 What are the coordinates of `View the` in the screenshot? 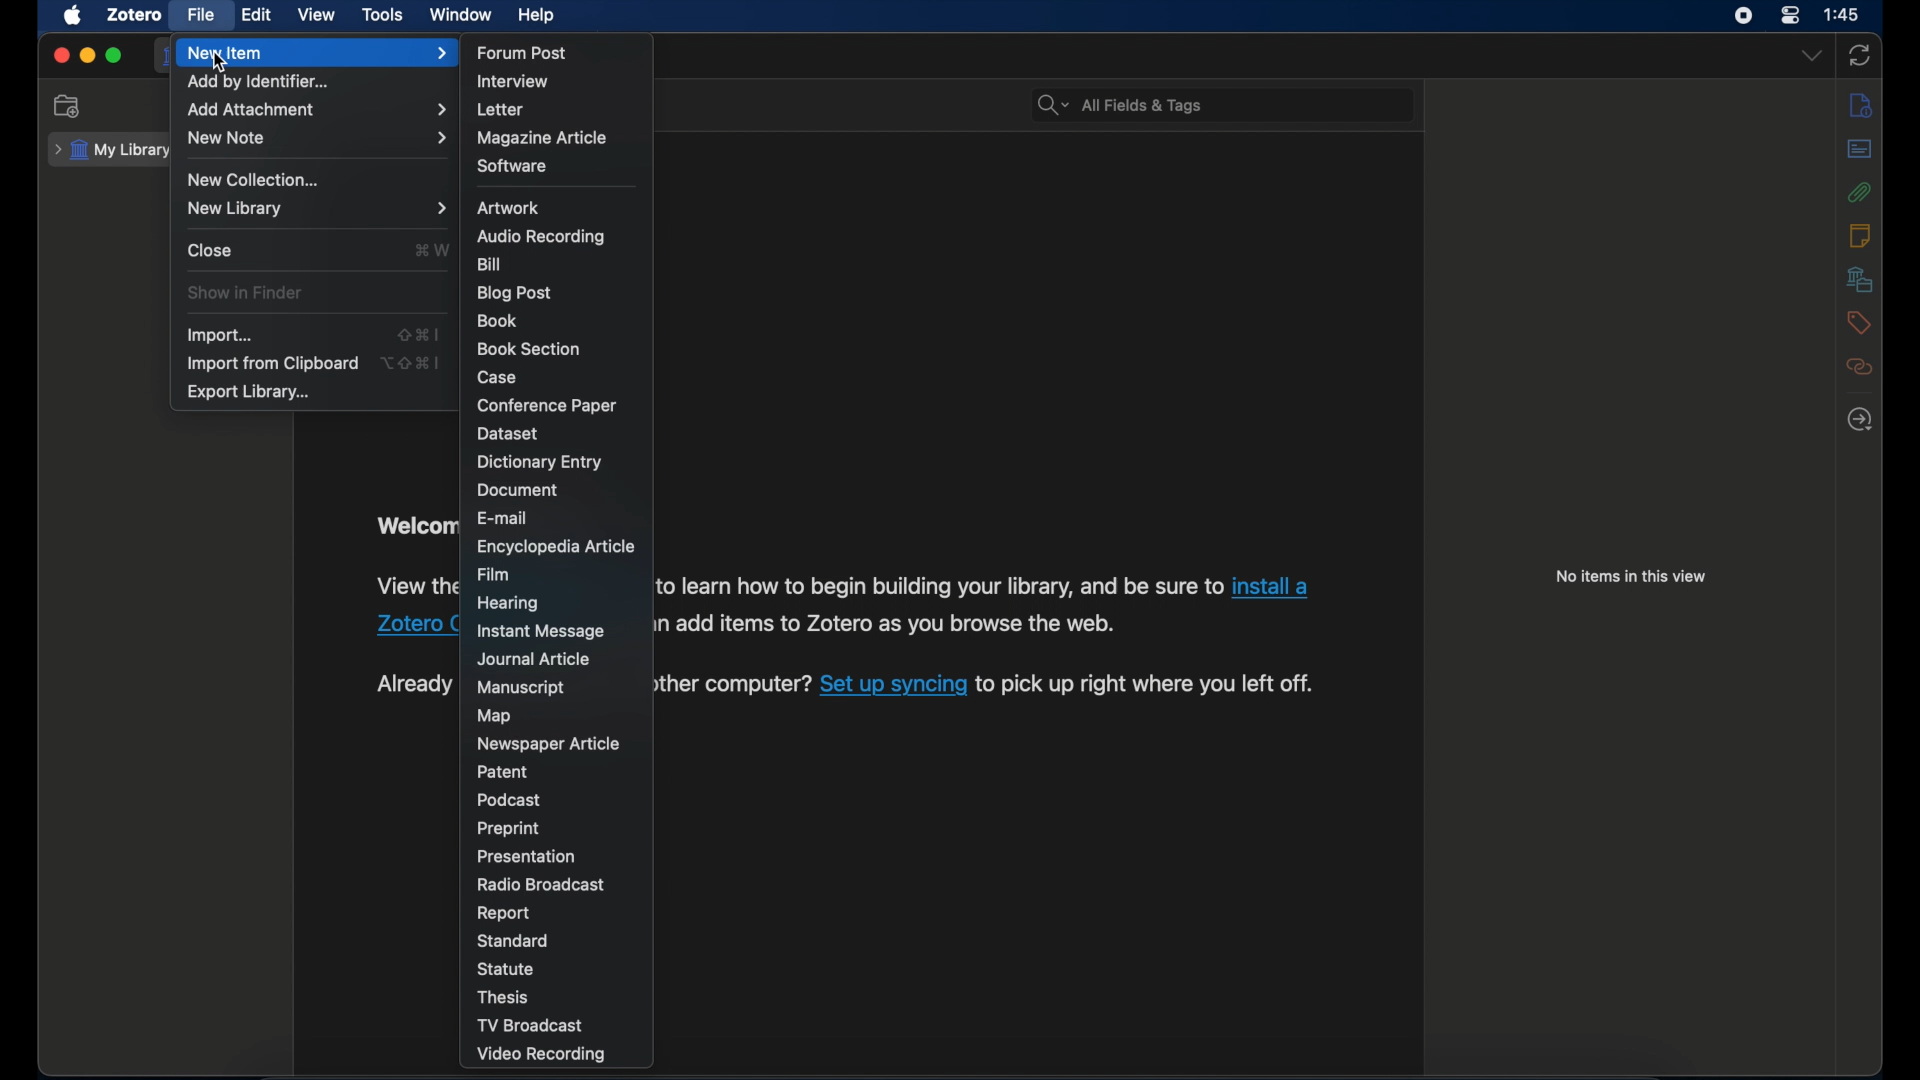 It's located at (416, 585).